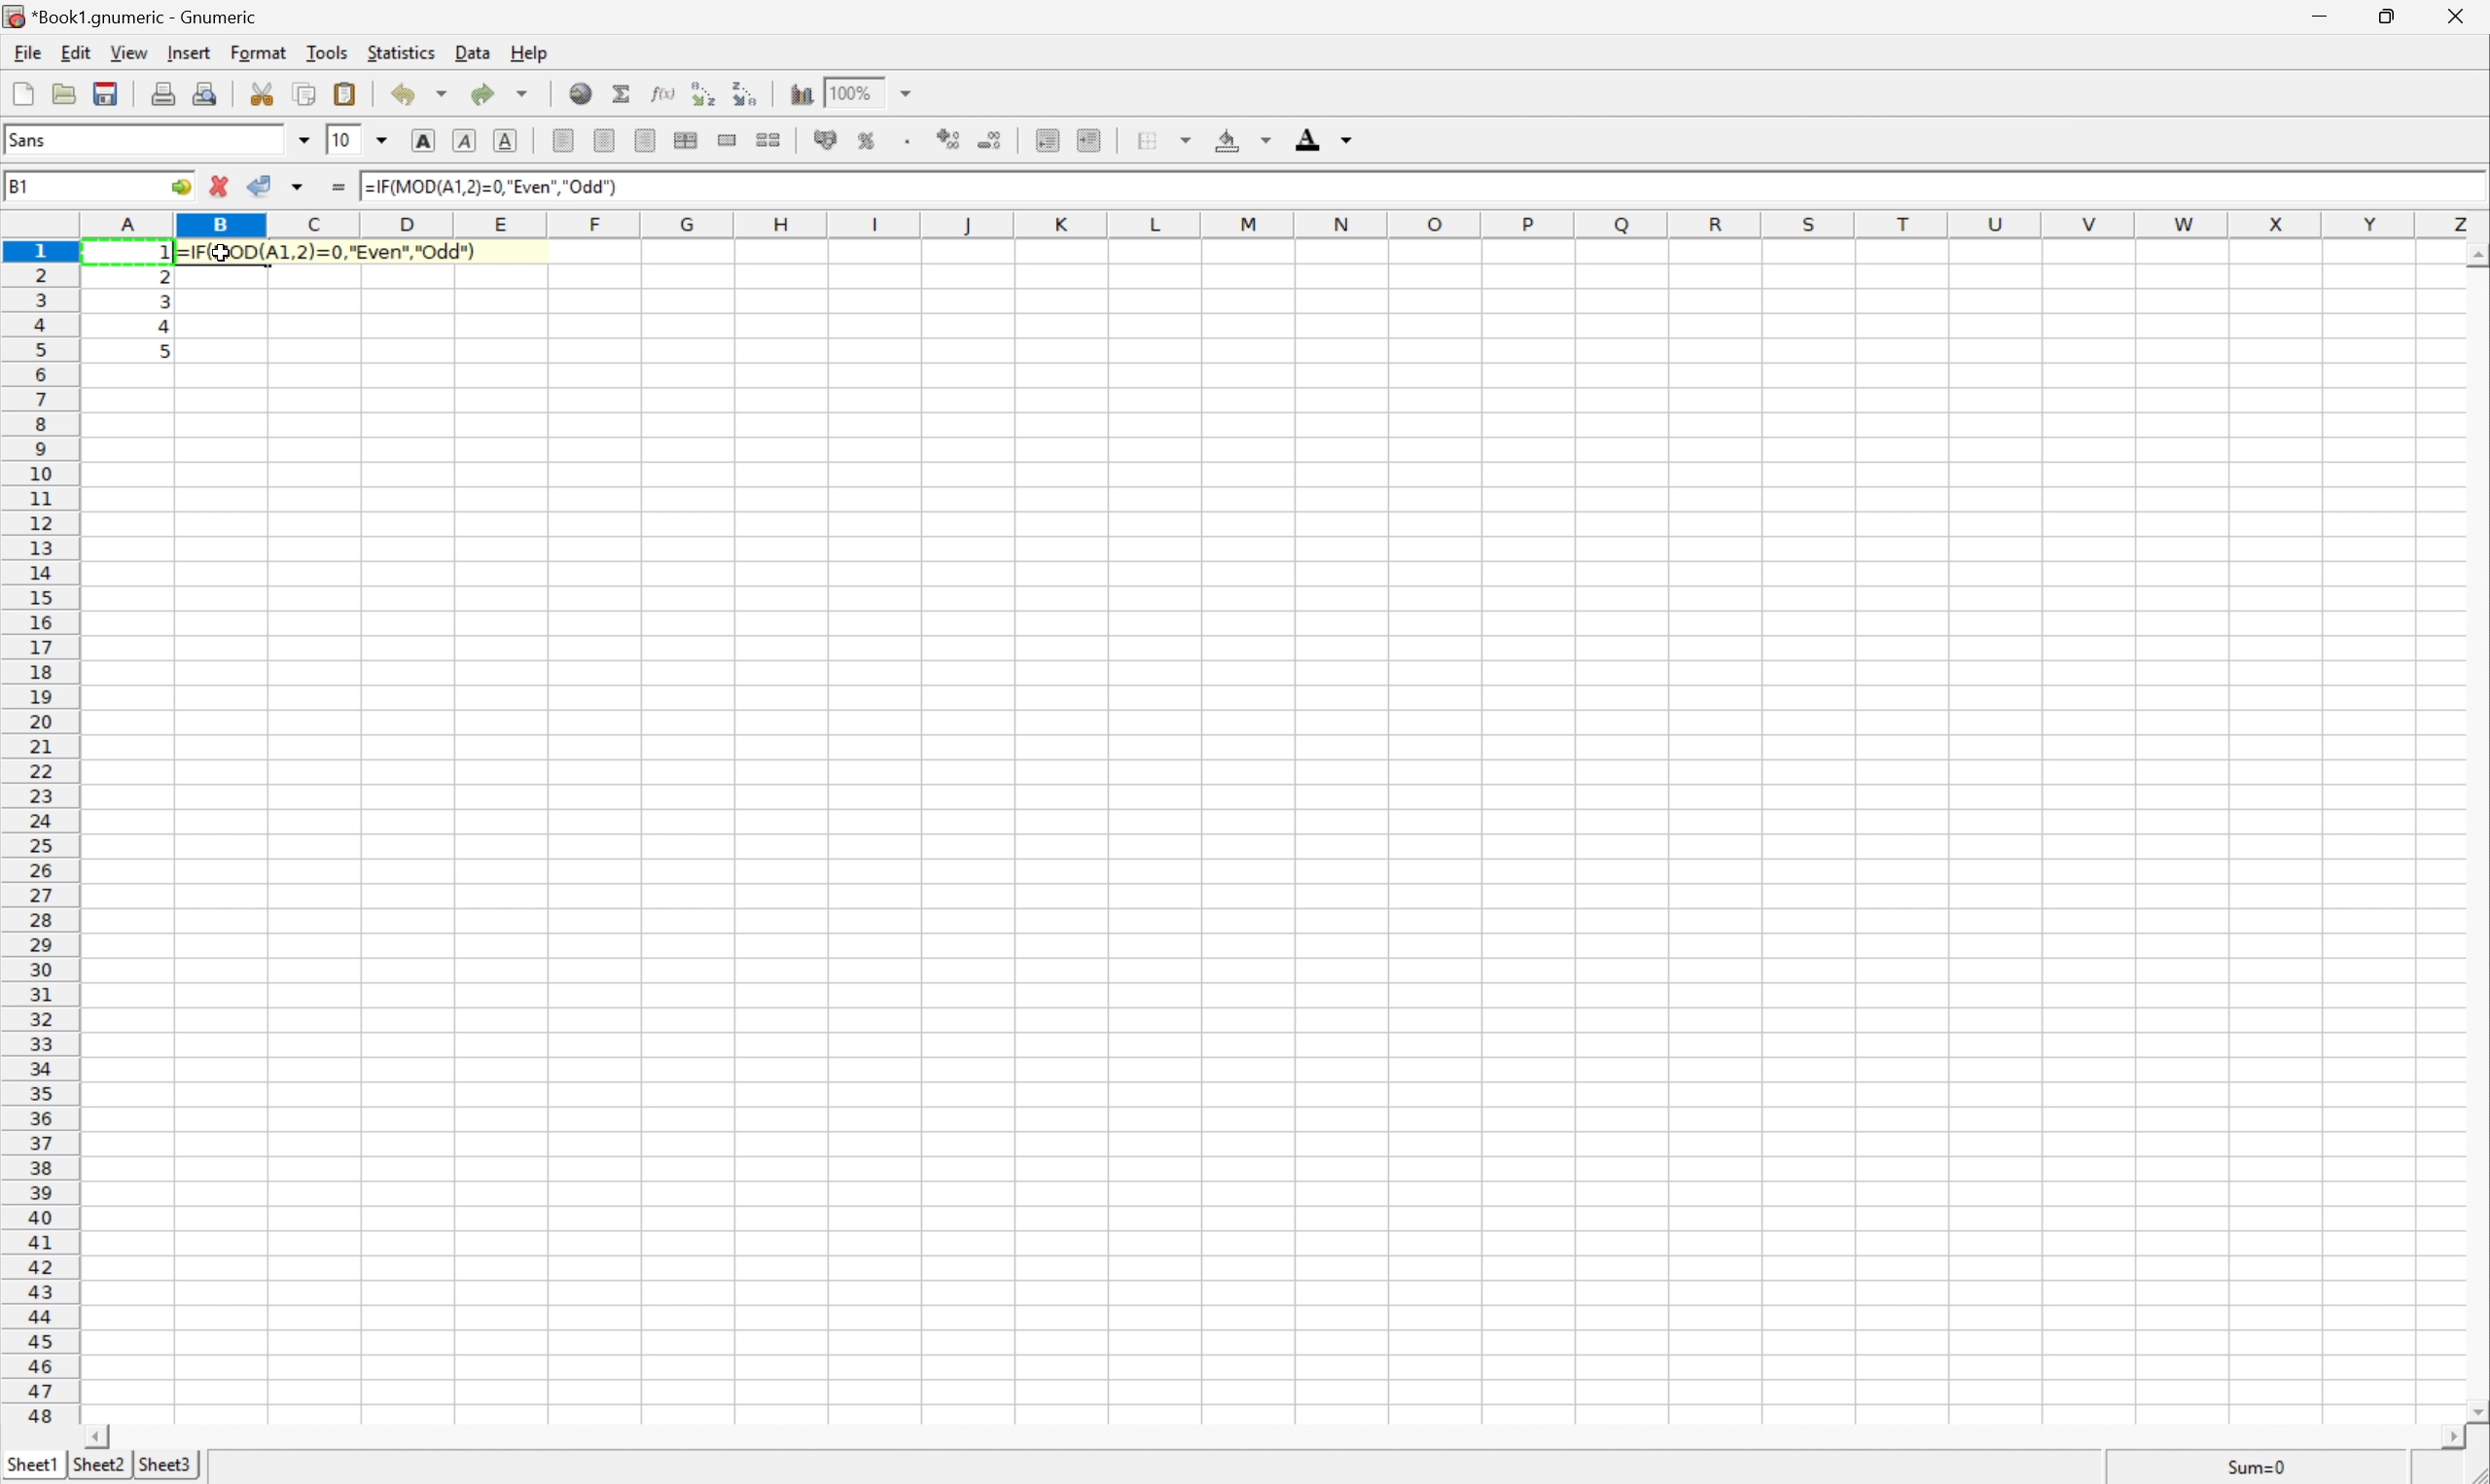 This screenshot has width=2490, height=1484. I want to click on View, so click(129, 52).